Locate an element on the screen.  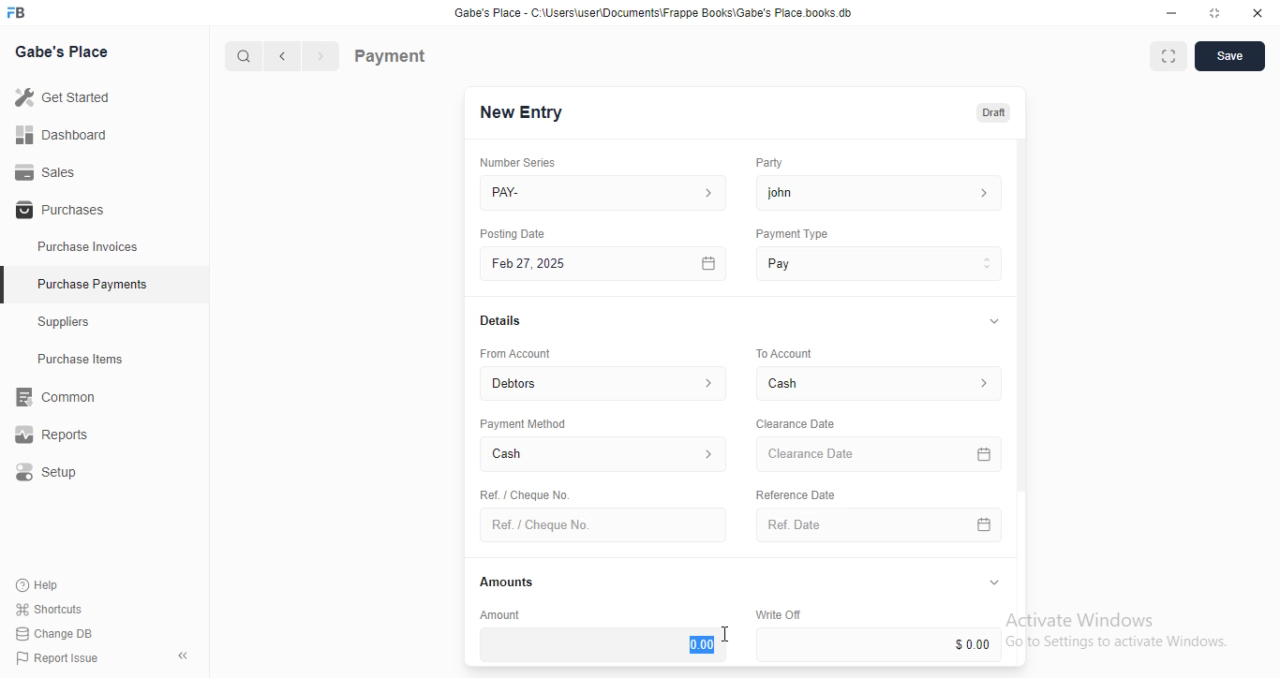
Gabe's Place is located at coordinates (66, 53).